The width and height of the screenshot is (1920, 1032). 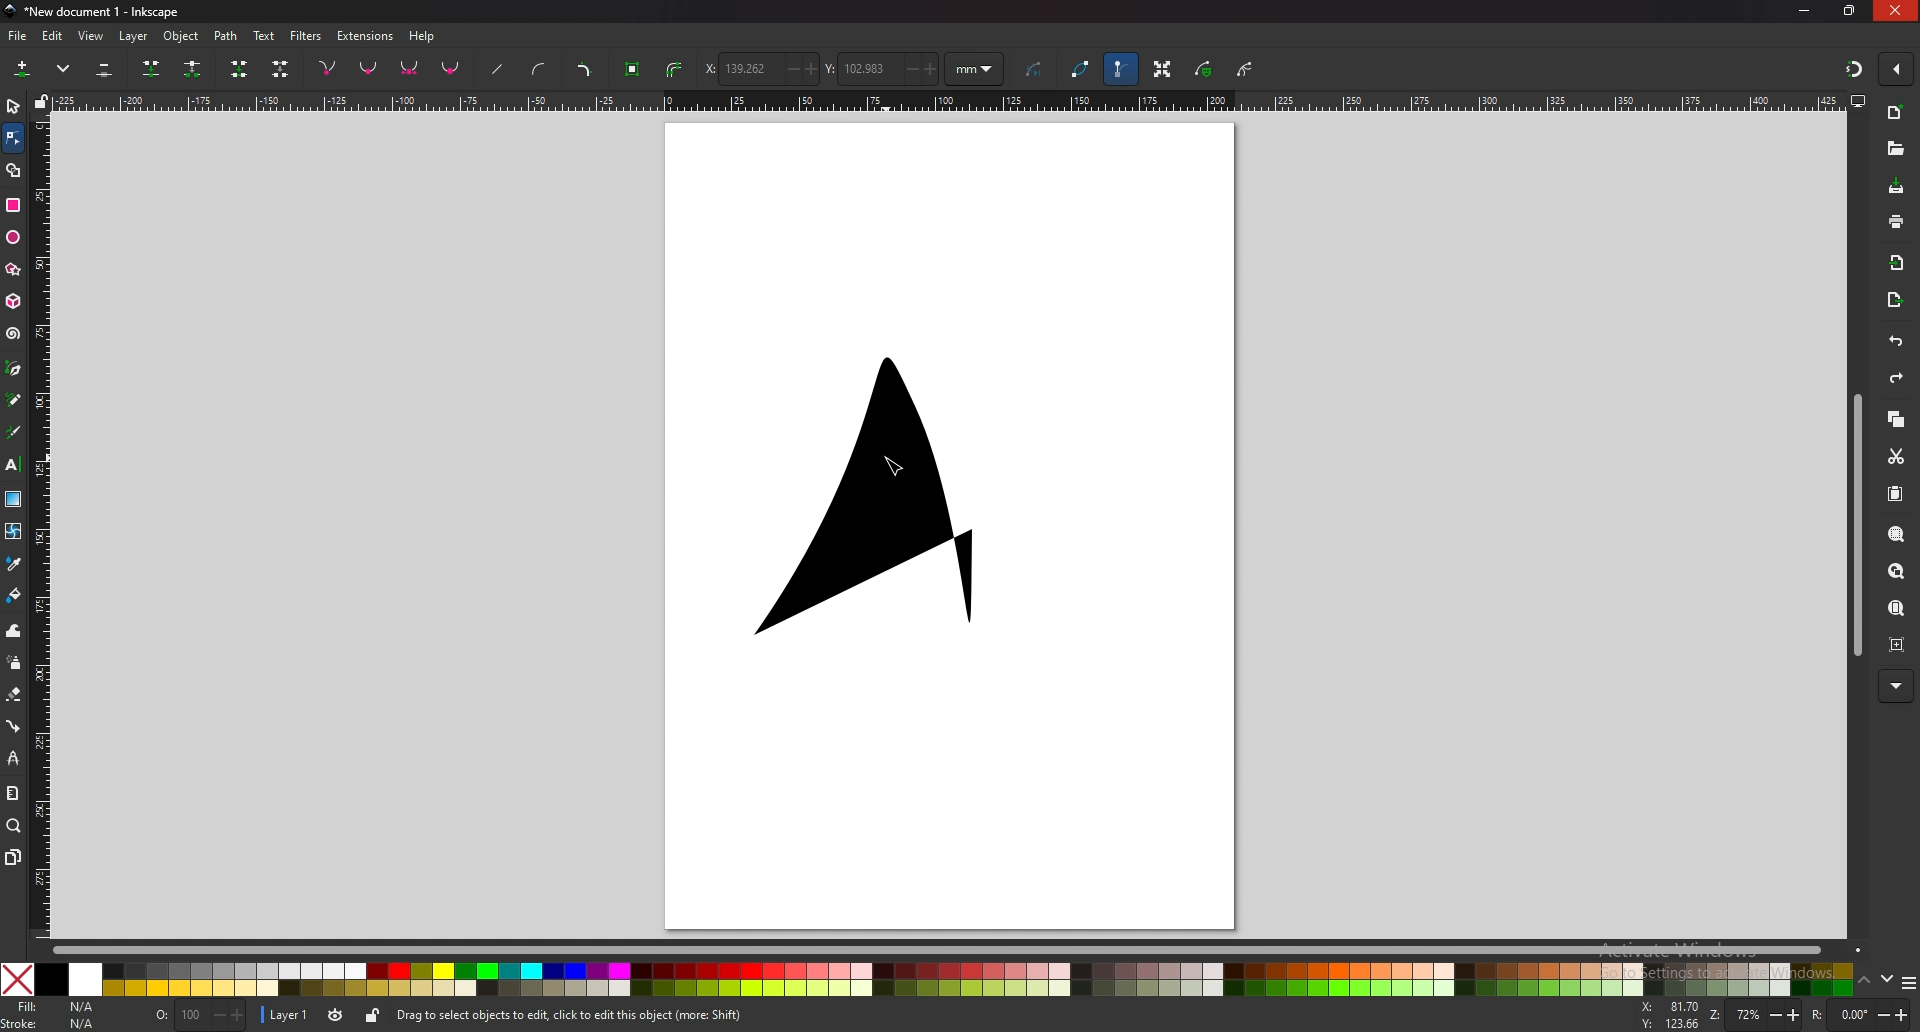 What do you see at coordinates (1896, 378) in the screenshot?
I see `redo` at bounding box center [1896, 378].